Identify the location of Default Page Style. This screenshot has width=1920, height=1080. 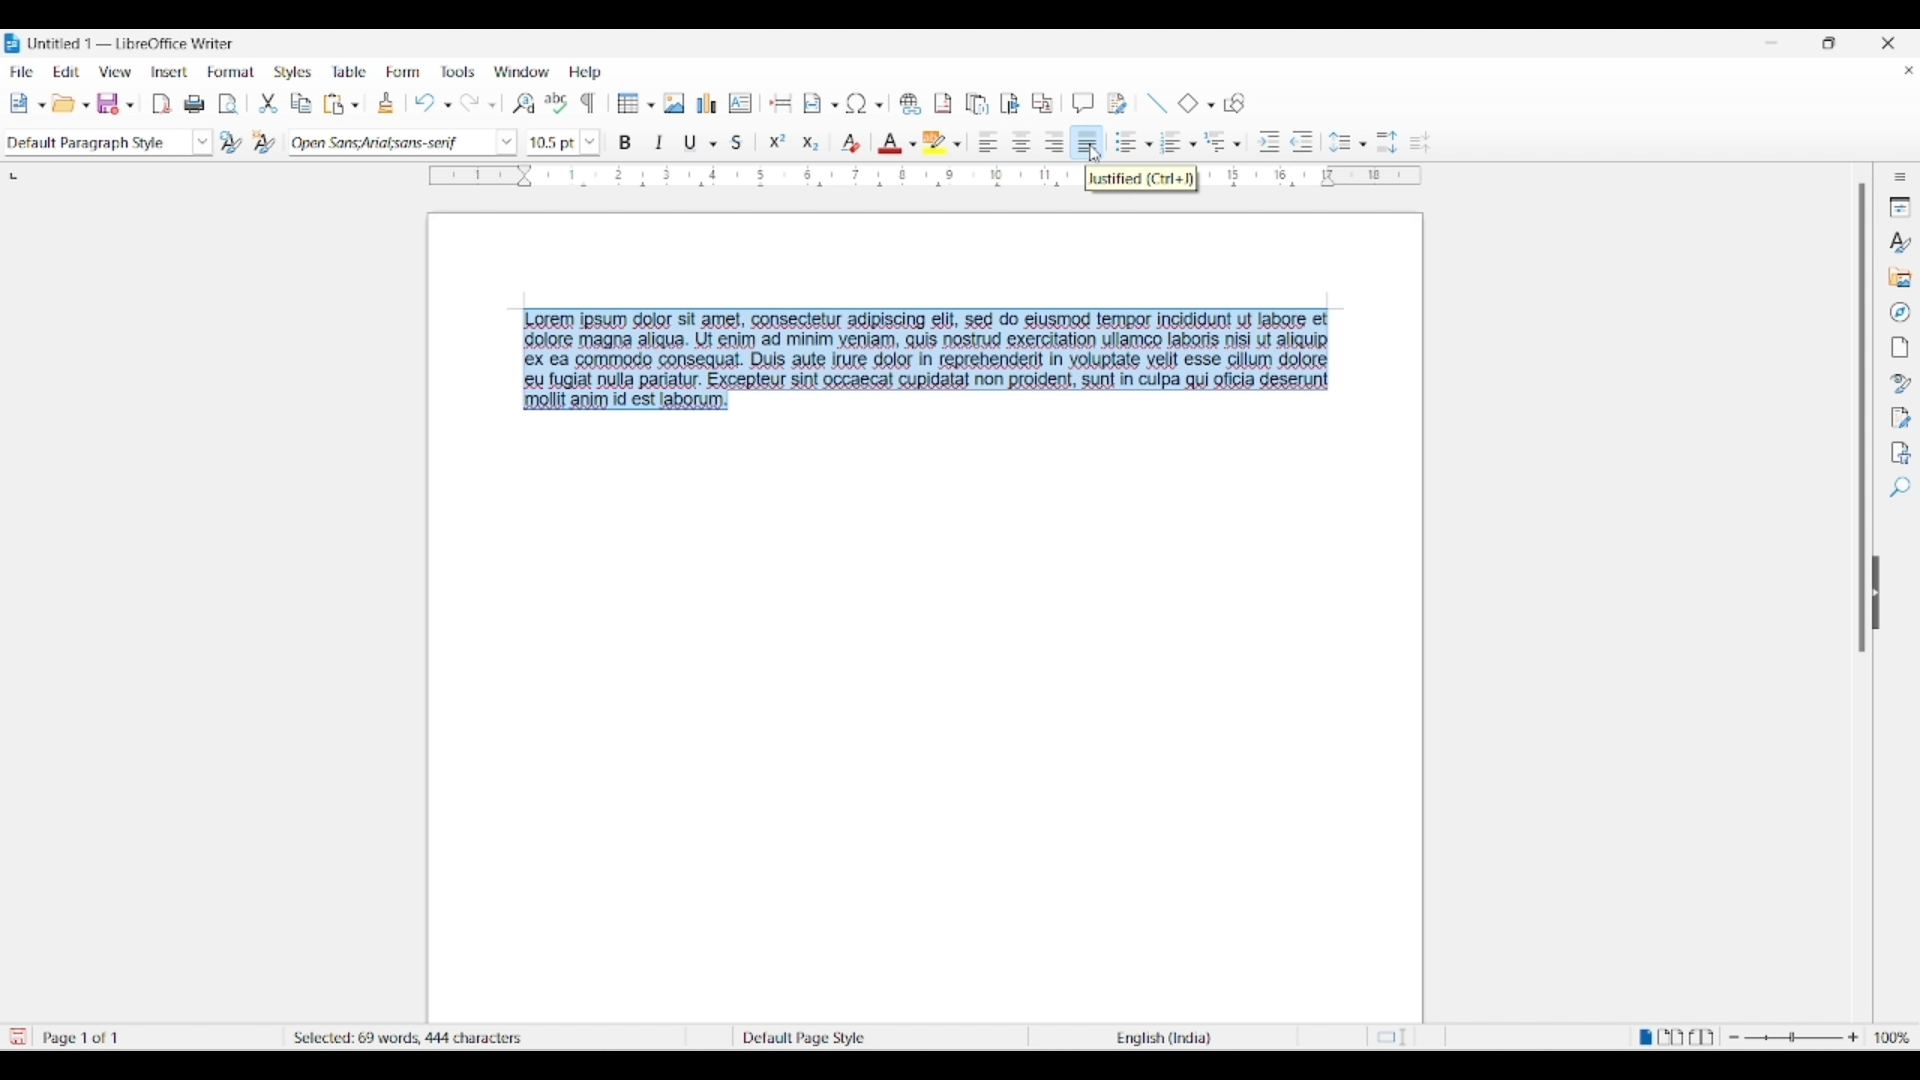
(803, 1036).